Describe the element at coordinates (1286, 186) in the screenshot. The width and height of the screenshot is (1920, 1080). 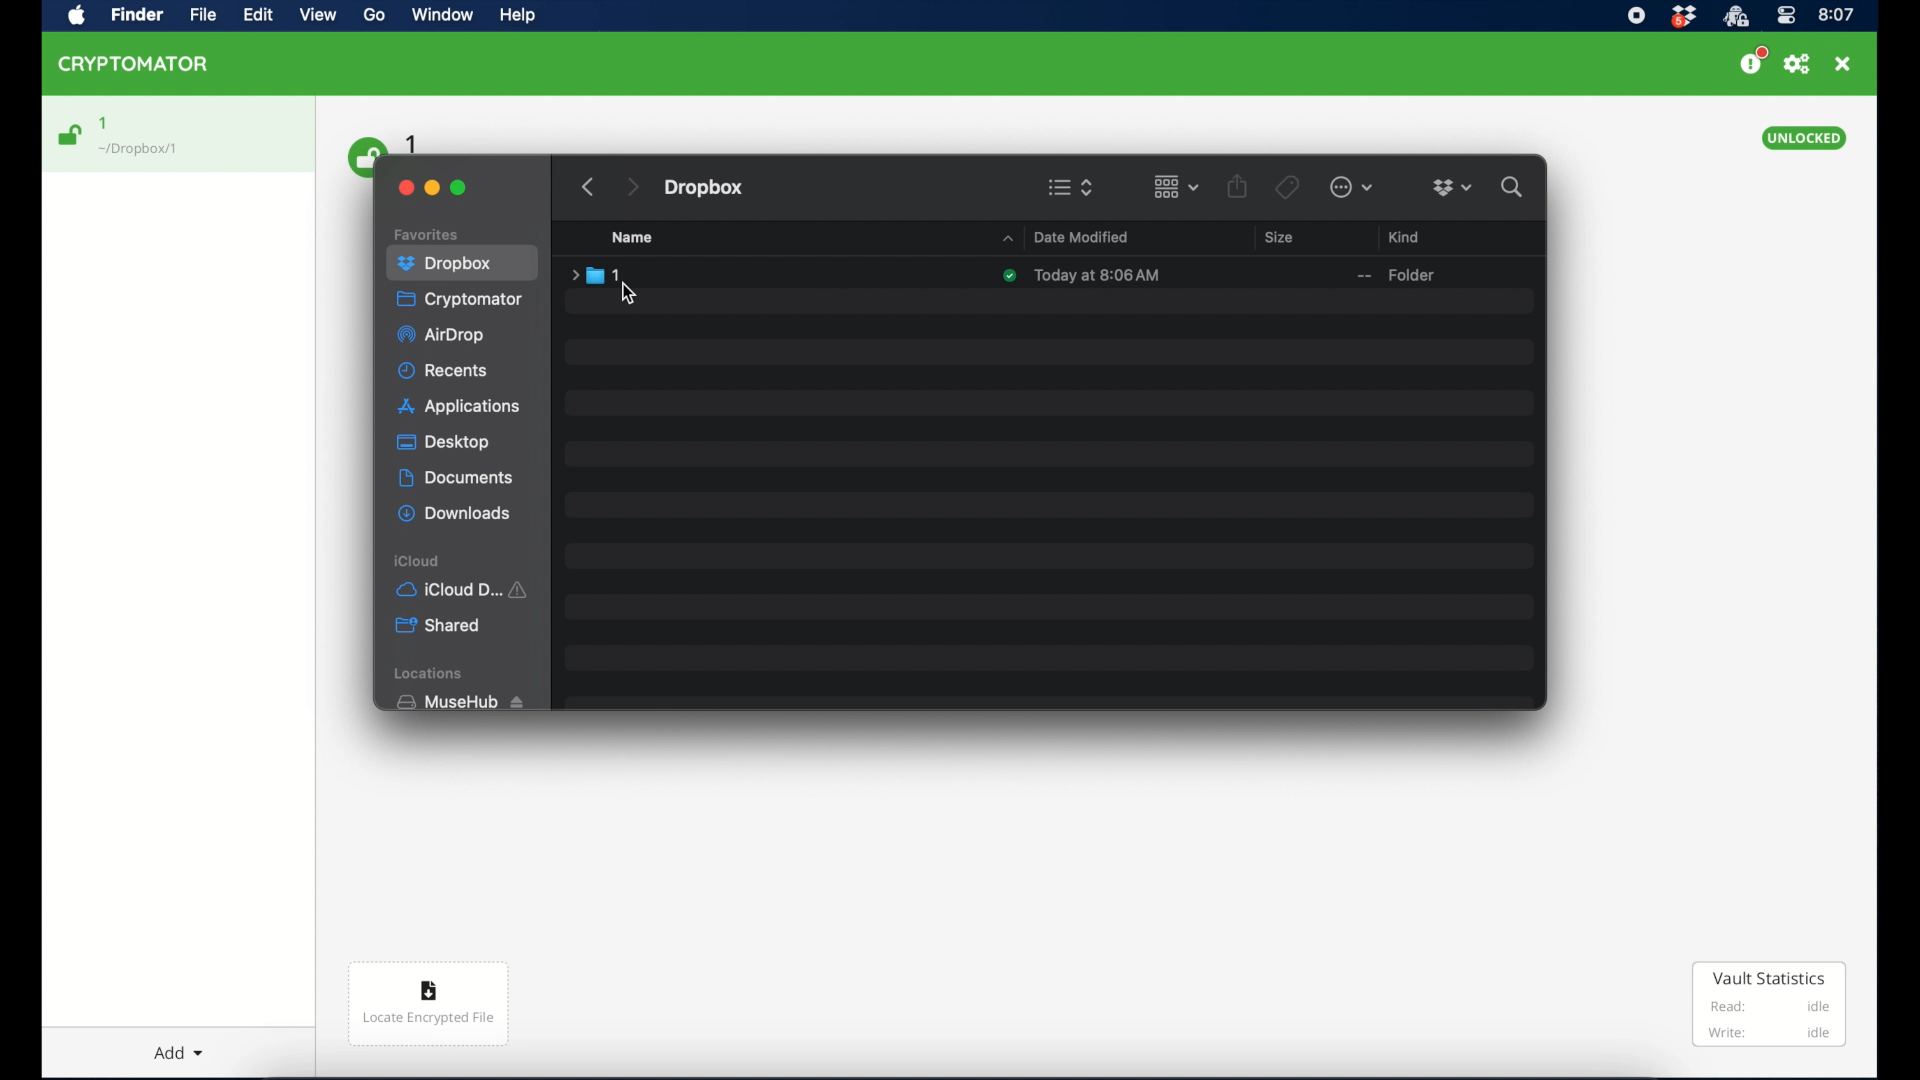
I see `tags` at that location.